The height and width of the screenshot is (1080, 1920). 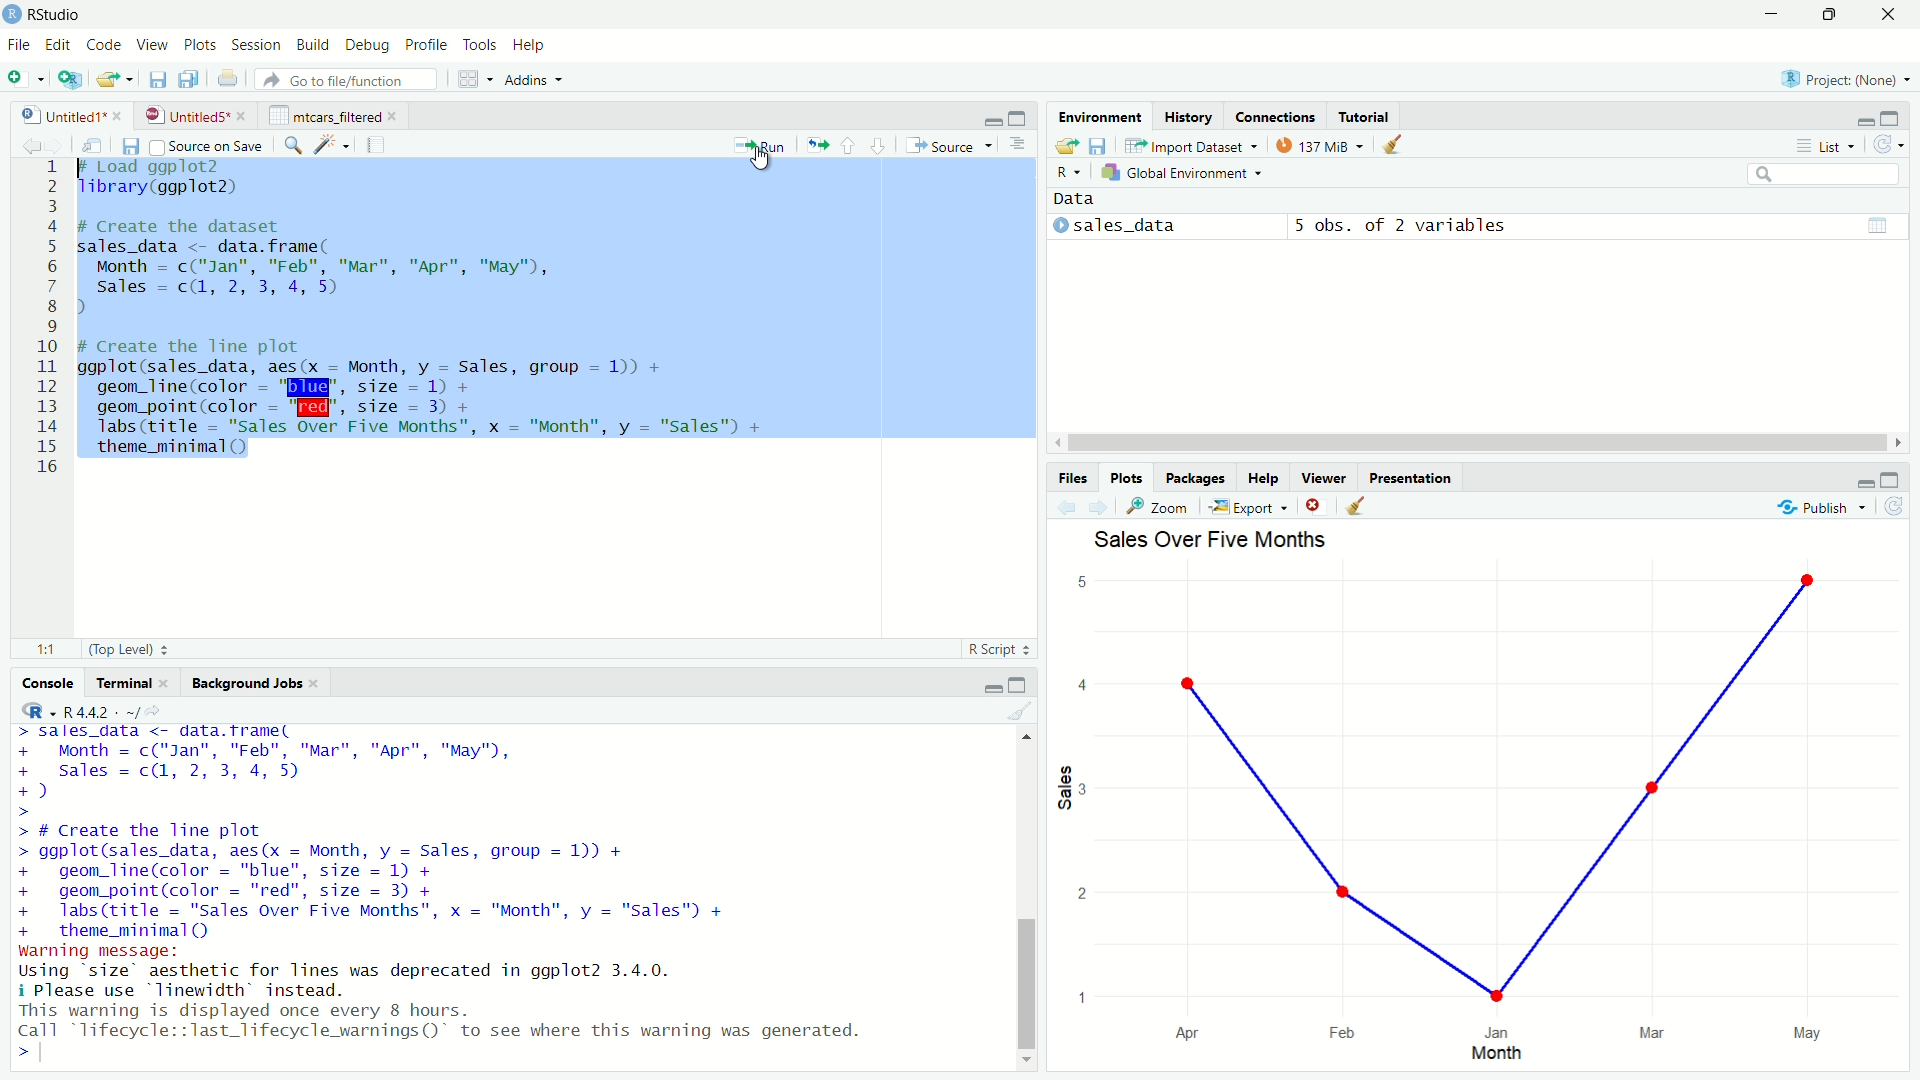 What do you see at coordinates (244, 116) in the screenshot?
I see `close` at bounding box center [244, 116].